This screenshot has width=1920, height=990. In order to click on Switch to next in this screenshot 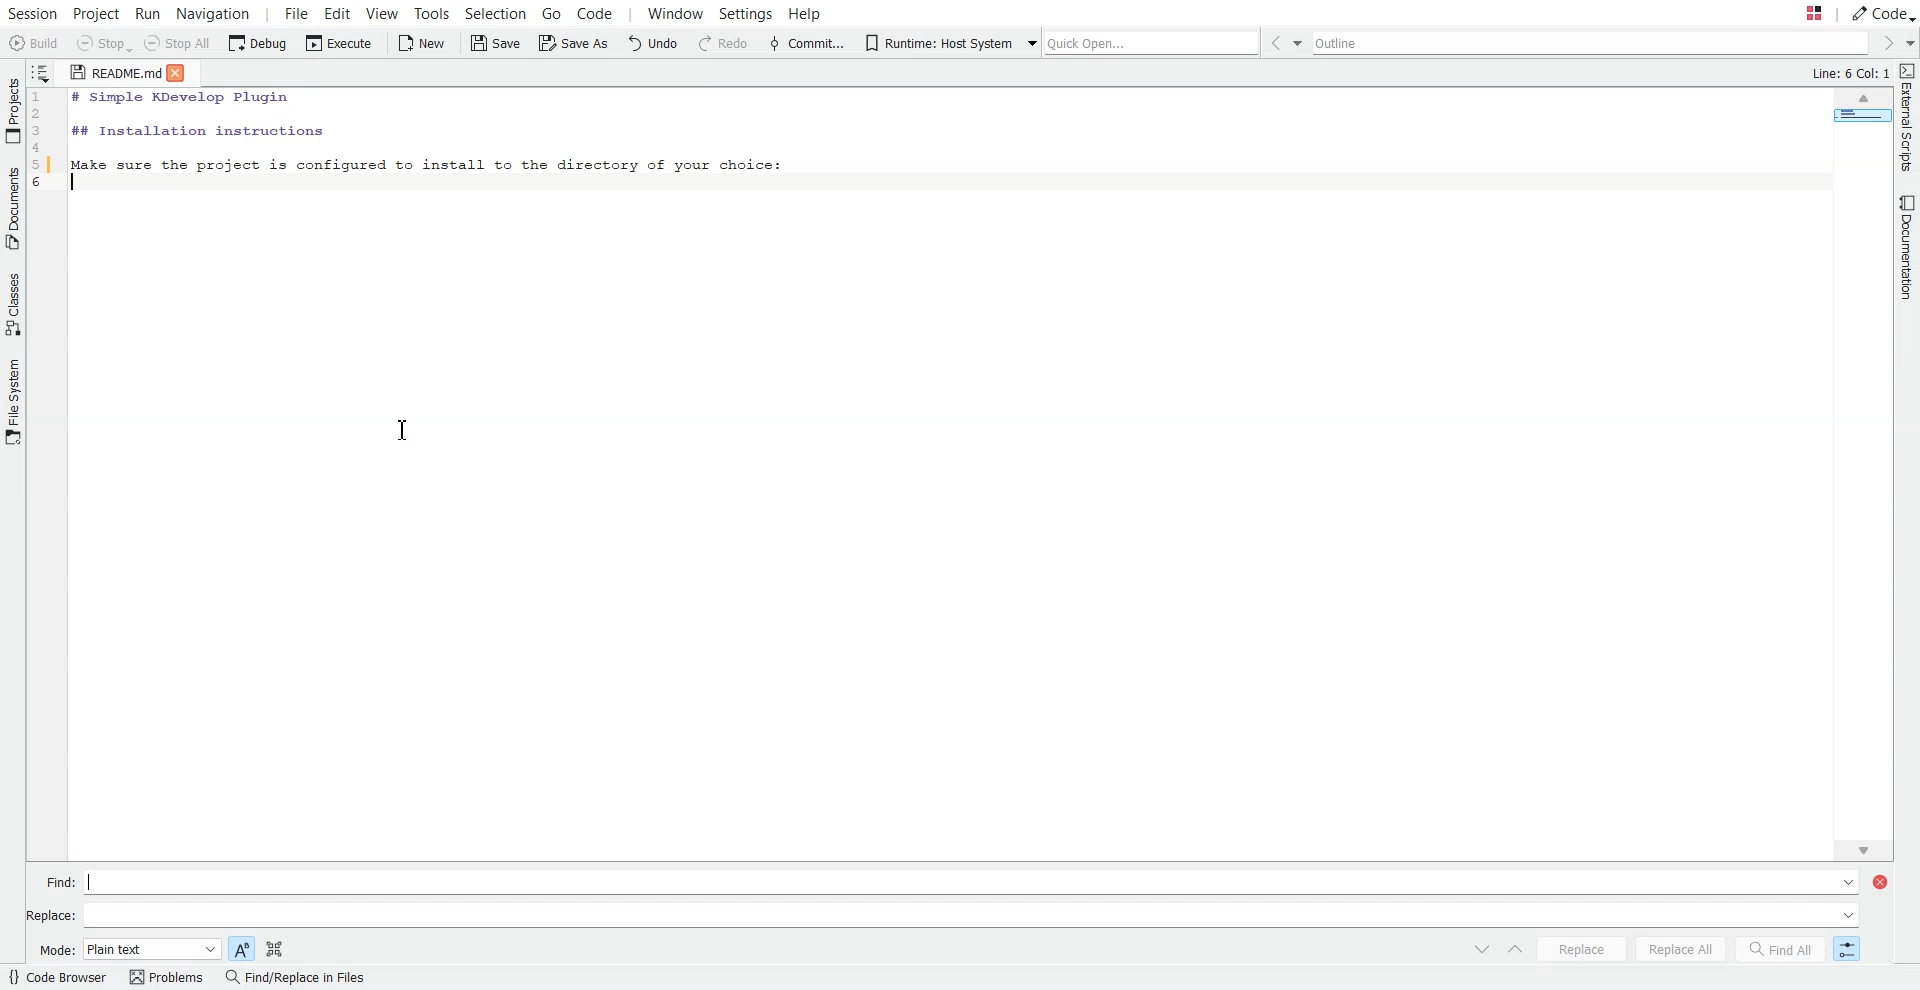, I will do `click(1482, 950)`.